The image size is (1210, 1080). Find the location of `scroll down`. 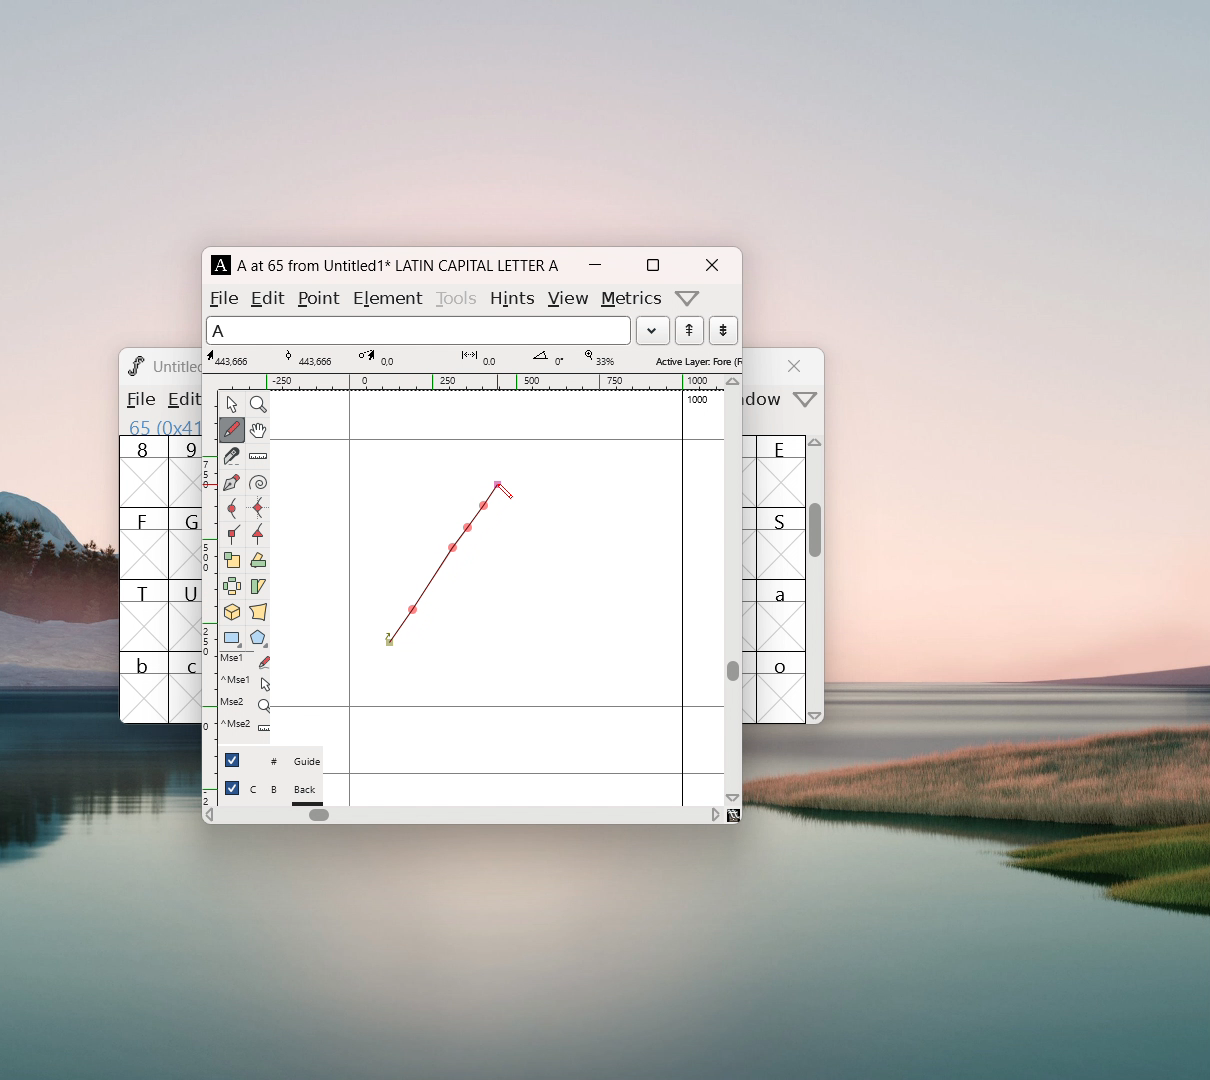

scroll down is located at coordinates (816, 715).